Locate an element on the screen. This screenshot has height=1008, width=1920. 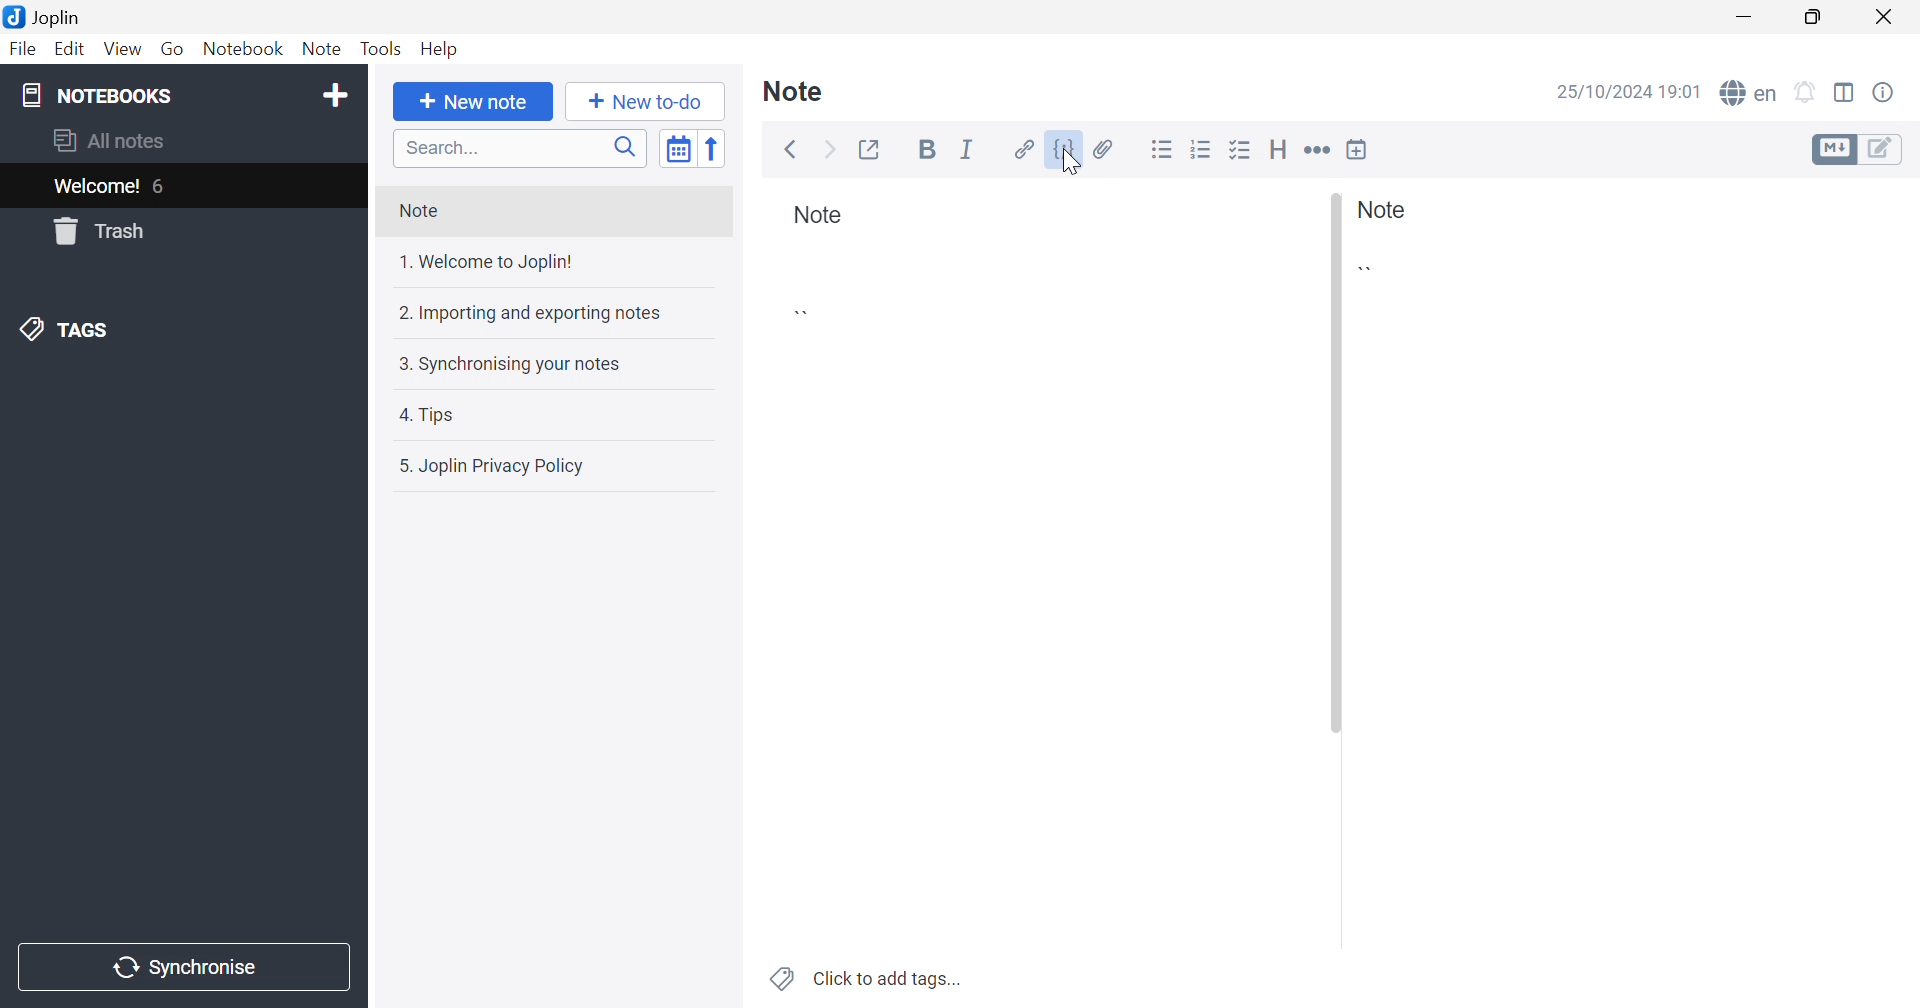
6 is located at coordinates (165, 189).